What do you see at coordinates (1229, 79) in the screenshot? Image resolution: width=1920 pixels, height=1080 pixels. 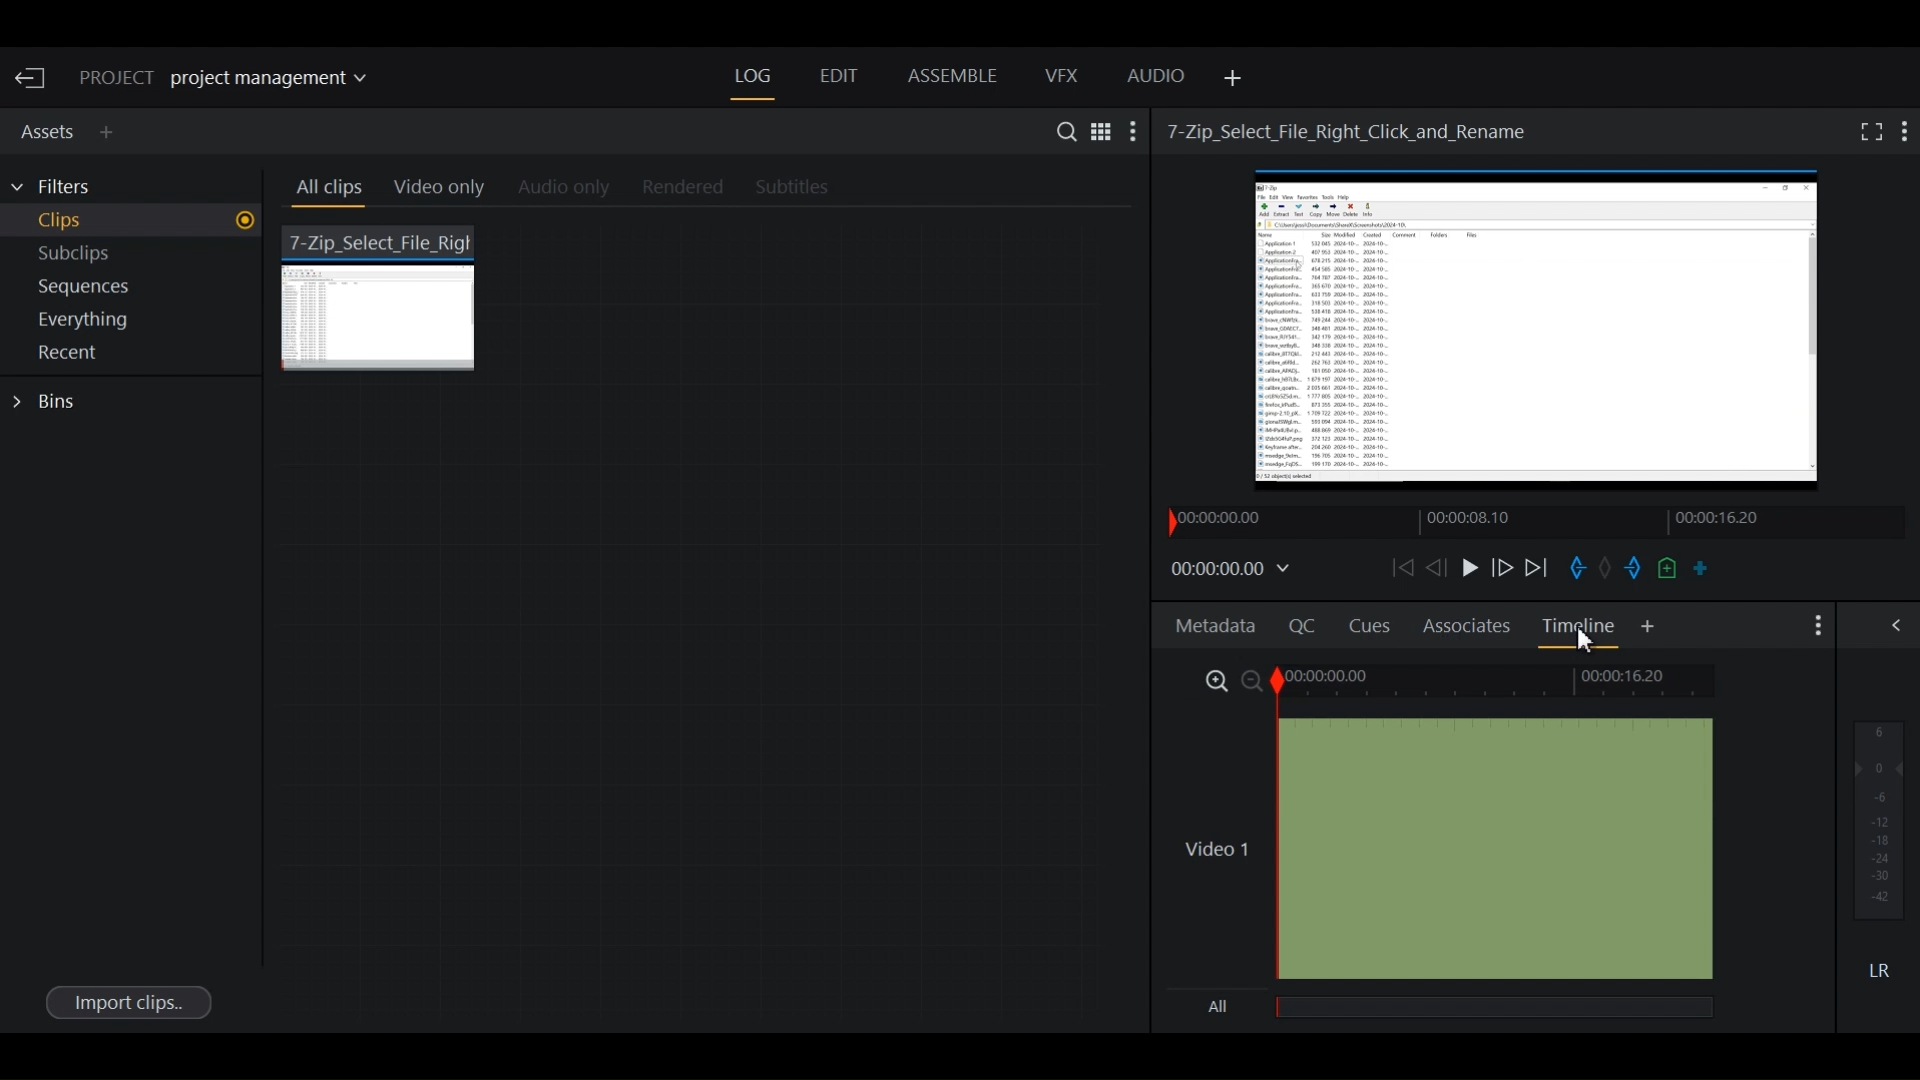 I see `Add Panel` at bounding box center [1229, 79].